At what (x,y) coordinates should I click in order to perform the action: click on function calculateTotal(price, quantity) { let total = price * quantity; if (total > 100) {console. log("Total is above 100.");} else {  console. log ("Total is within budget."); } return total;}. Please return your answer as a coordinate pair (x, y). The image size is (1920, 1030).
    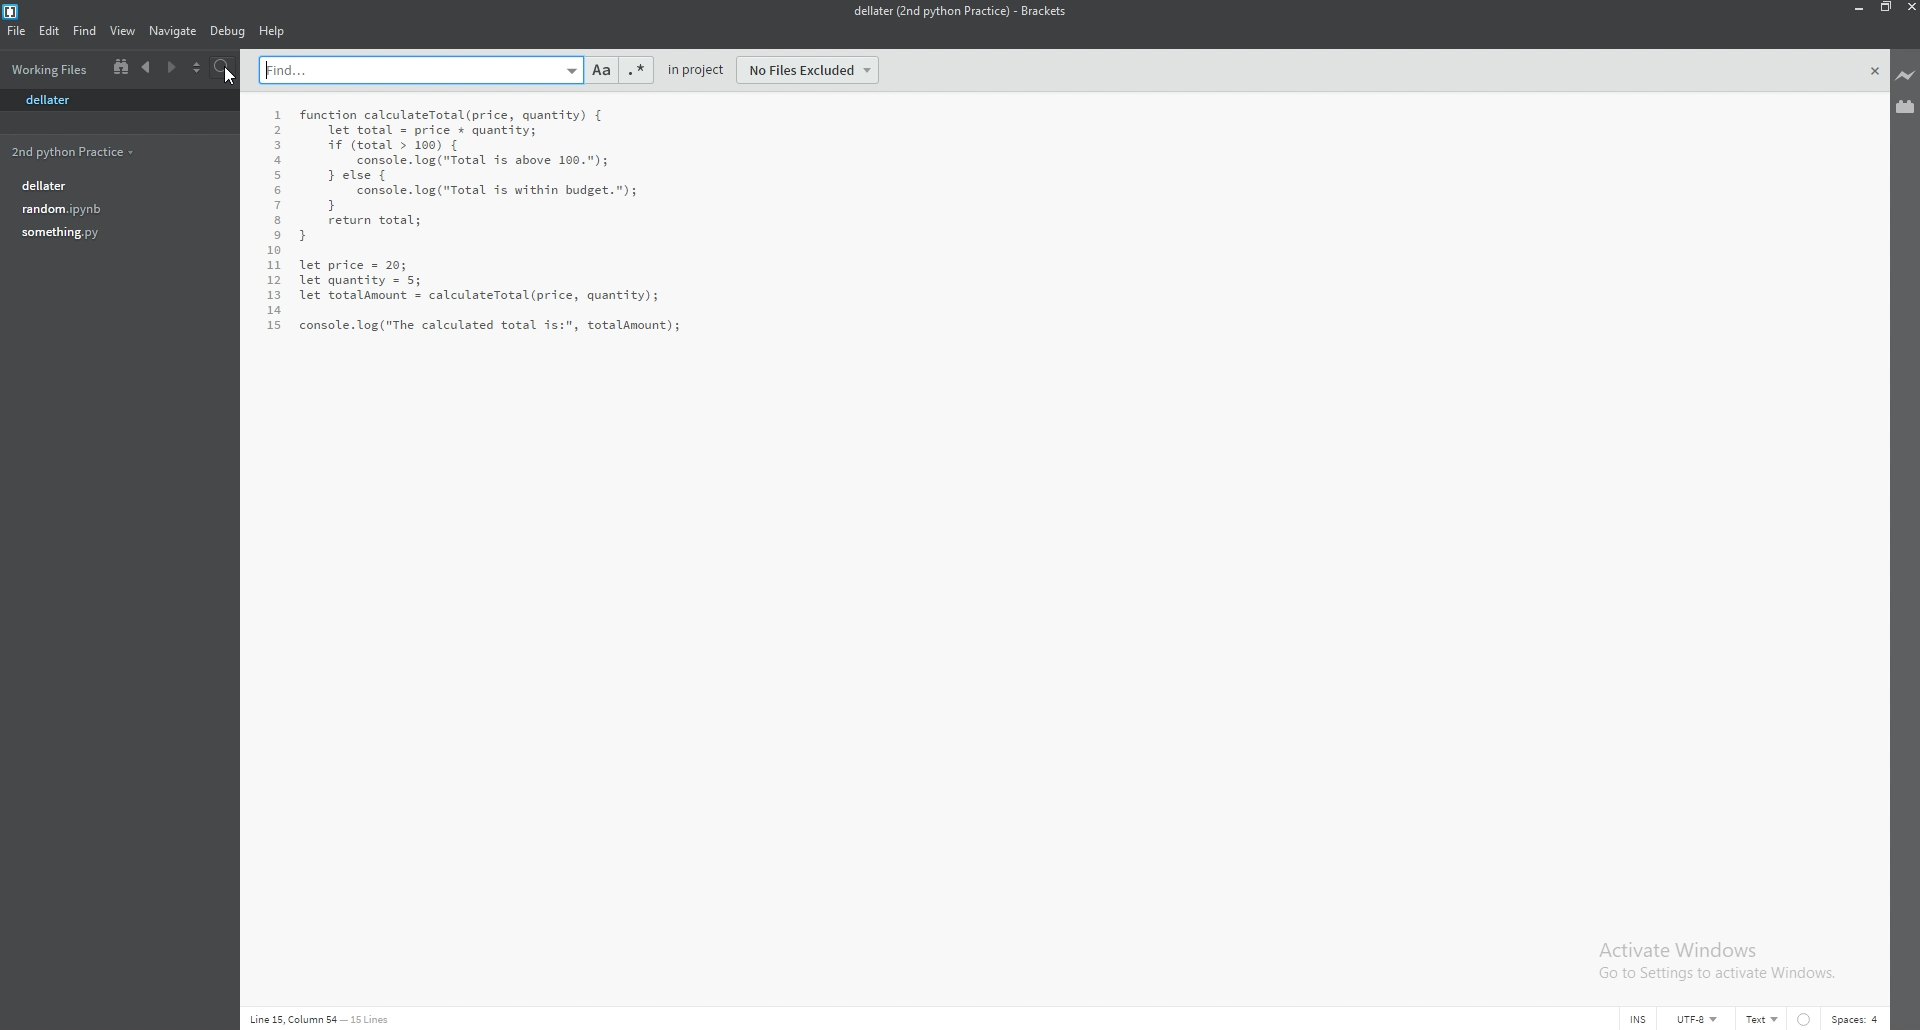
    Looking at the image, I should click on (467, 174).